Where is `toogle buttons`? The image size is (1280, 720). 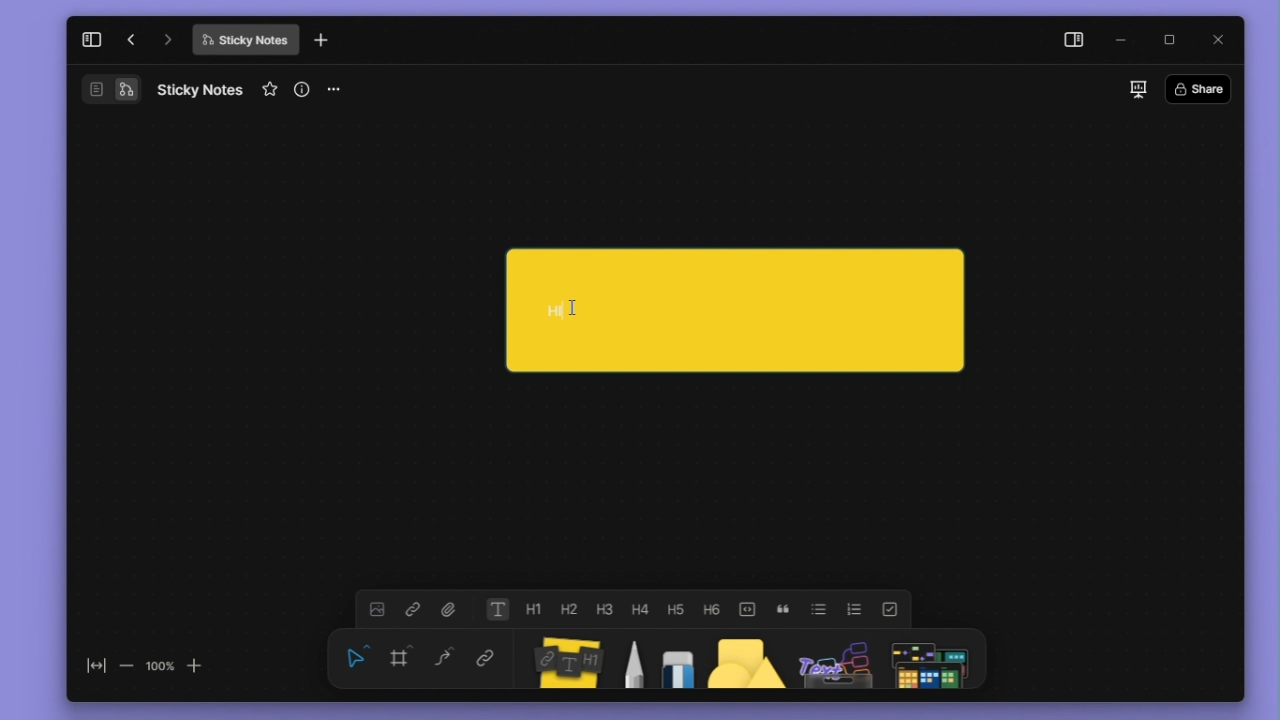 toogle buttons is located at coordinates (753, 609).